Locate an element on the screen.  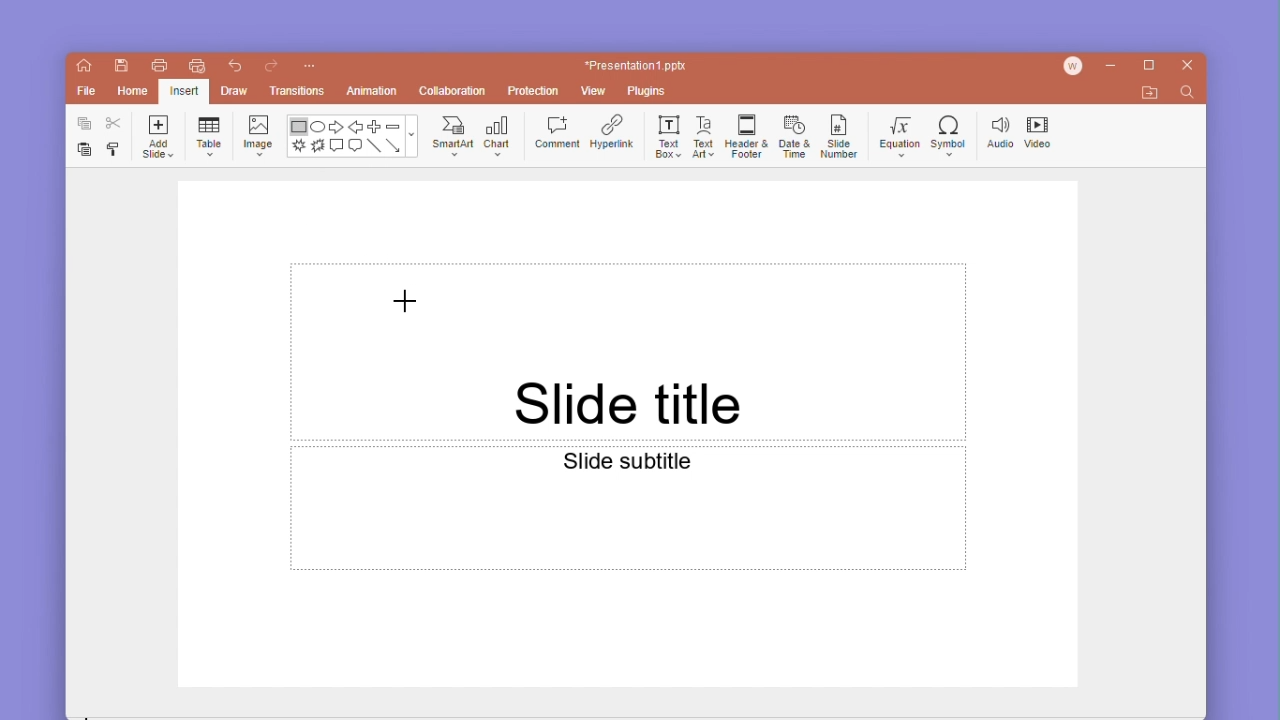
animation is located at coordinates (372, 90).